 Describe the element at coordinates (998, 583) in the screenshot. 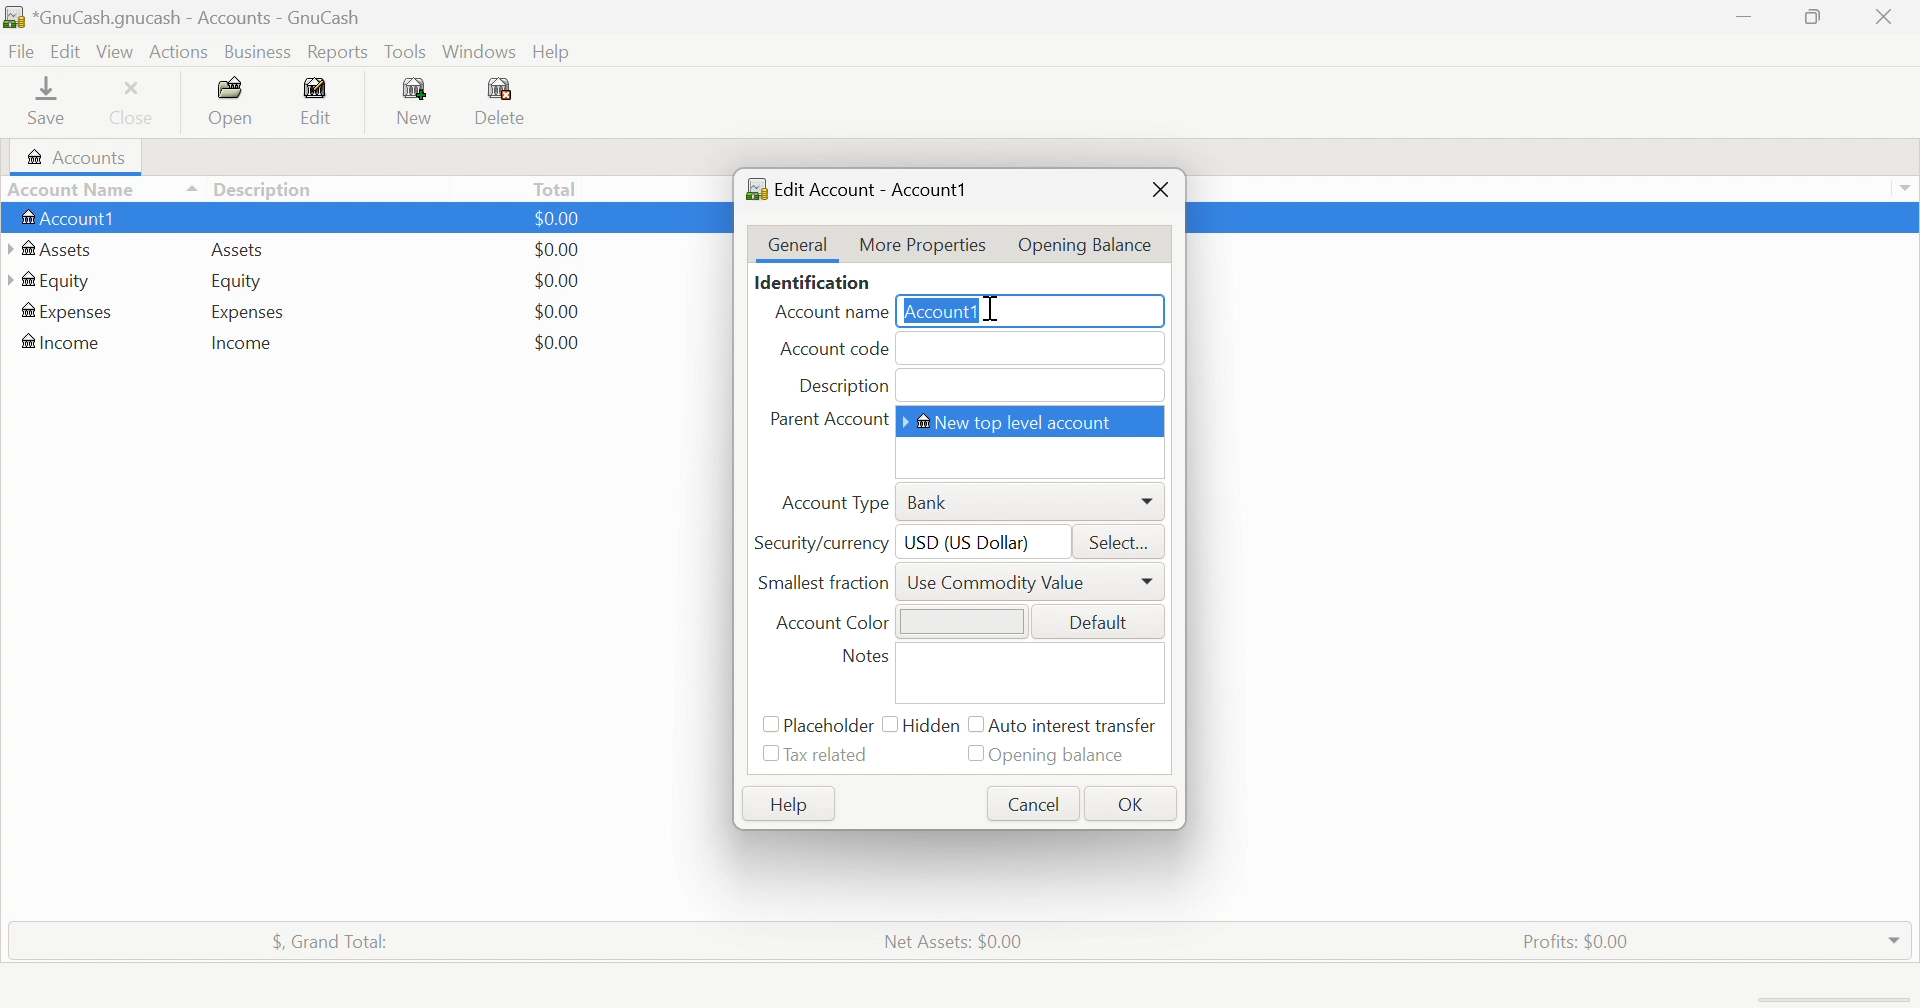

I see `Use Commodity Value` at that location.